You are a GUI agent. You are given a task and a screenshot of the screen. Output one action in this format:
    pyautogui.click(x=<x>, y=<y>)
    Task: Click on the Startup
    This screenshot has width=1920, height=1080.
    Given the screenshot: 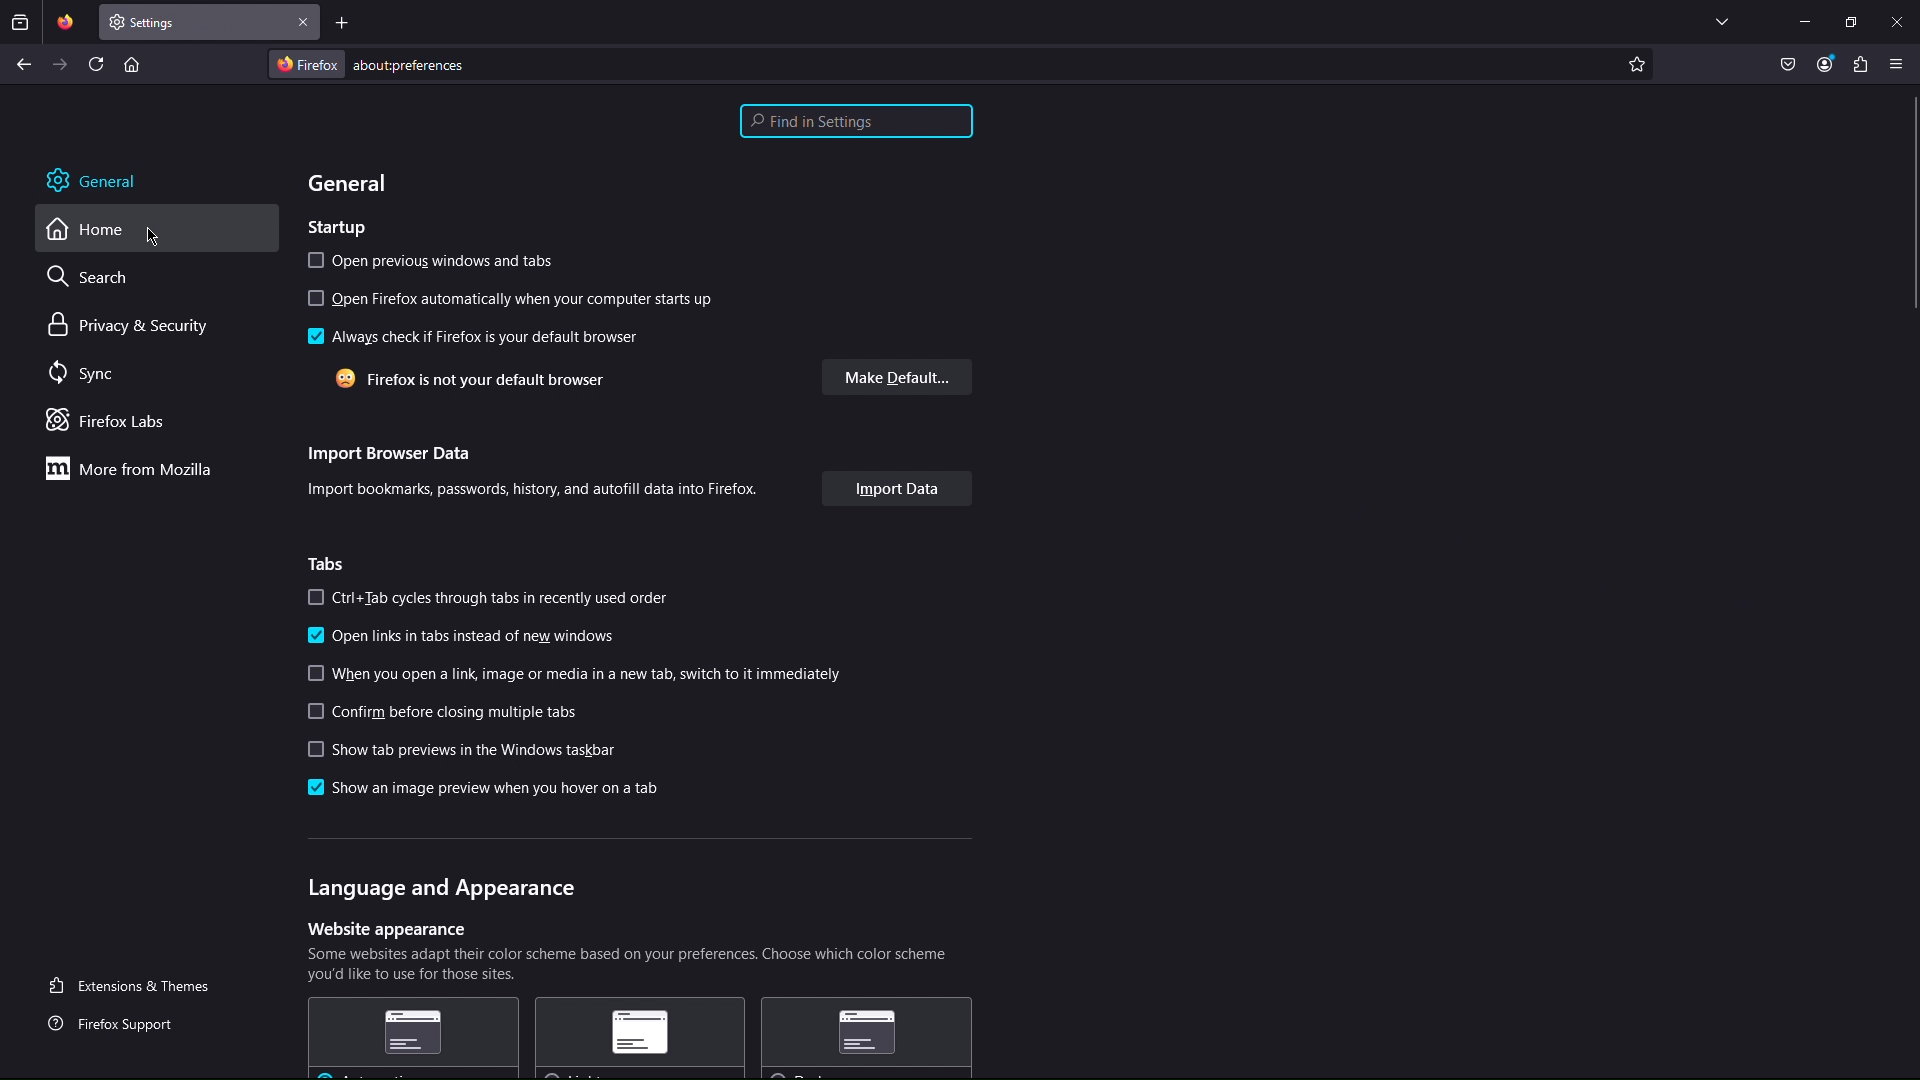 What is the action you would take?
    pyautogui.click(x=338, y=228)
    